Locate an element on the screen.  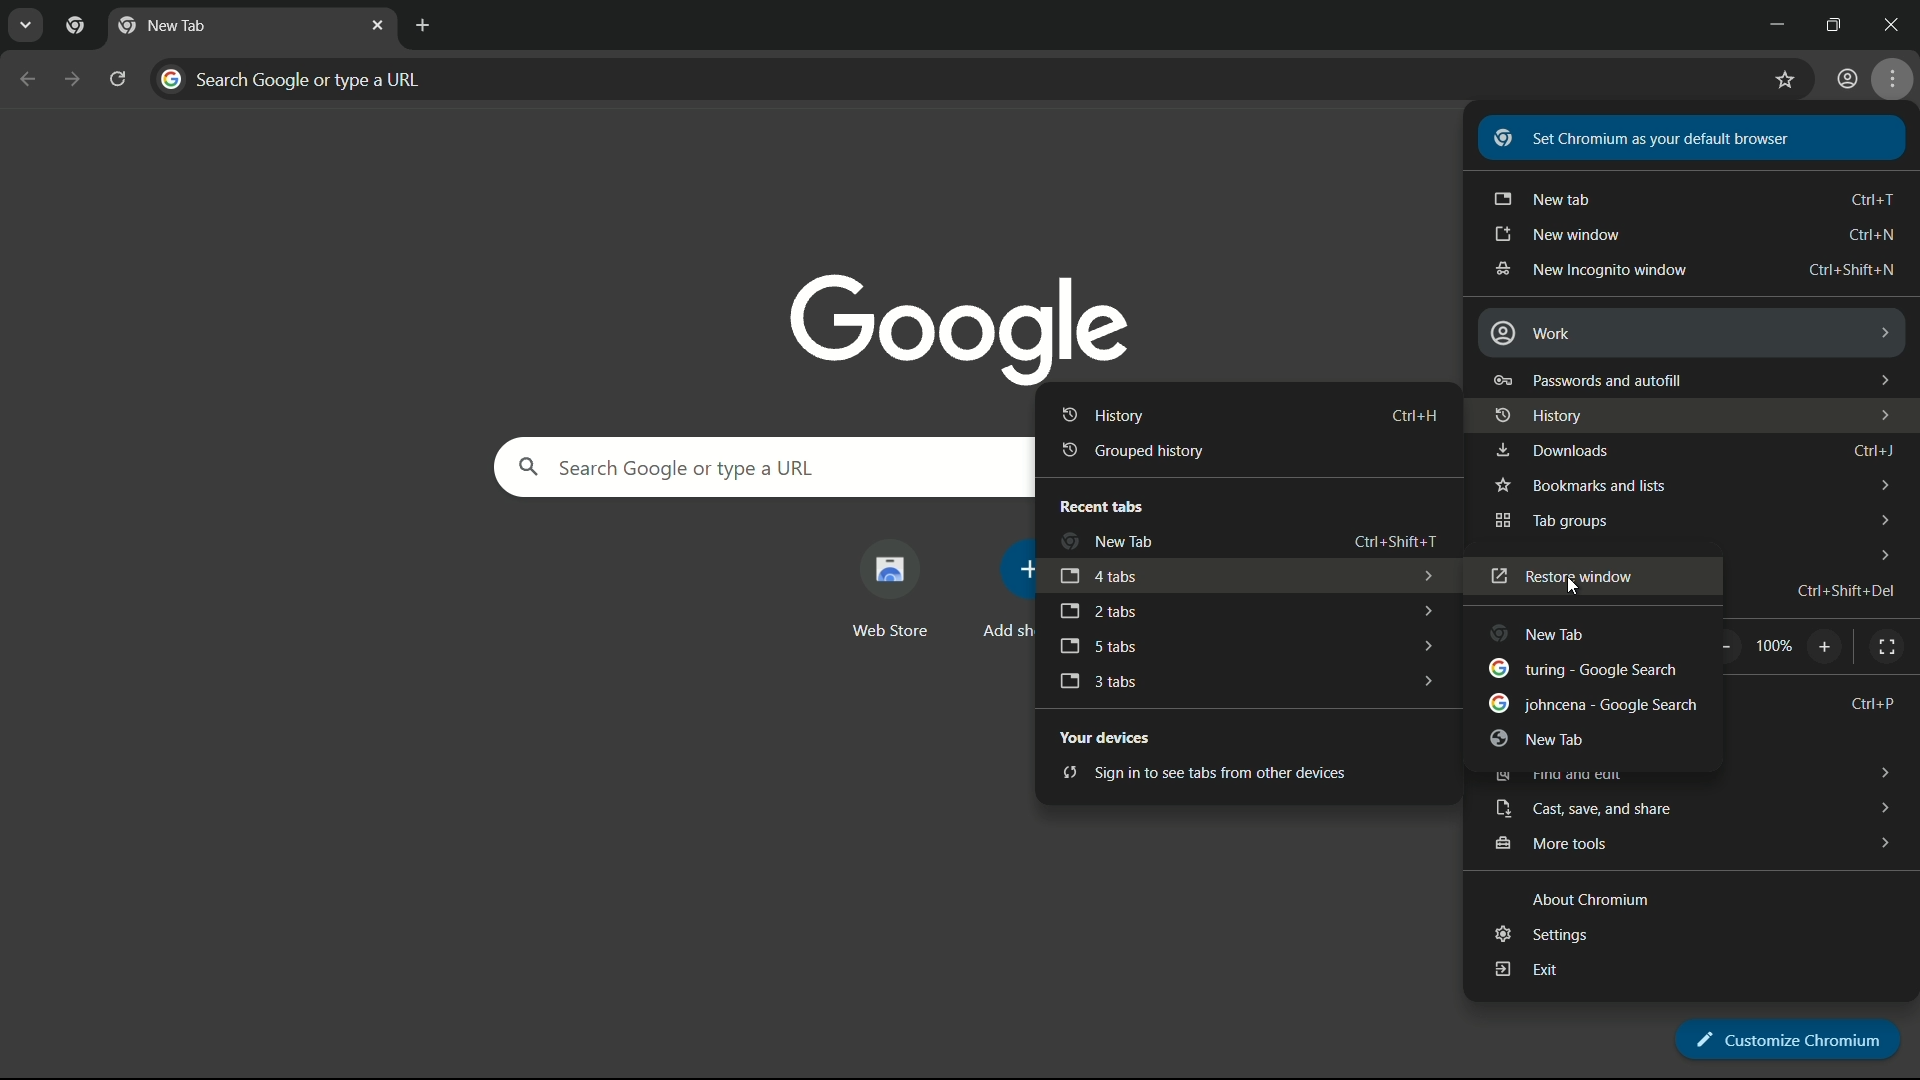
new tab is located at coordinates (1105, 542).